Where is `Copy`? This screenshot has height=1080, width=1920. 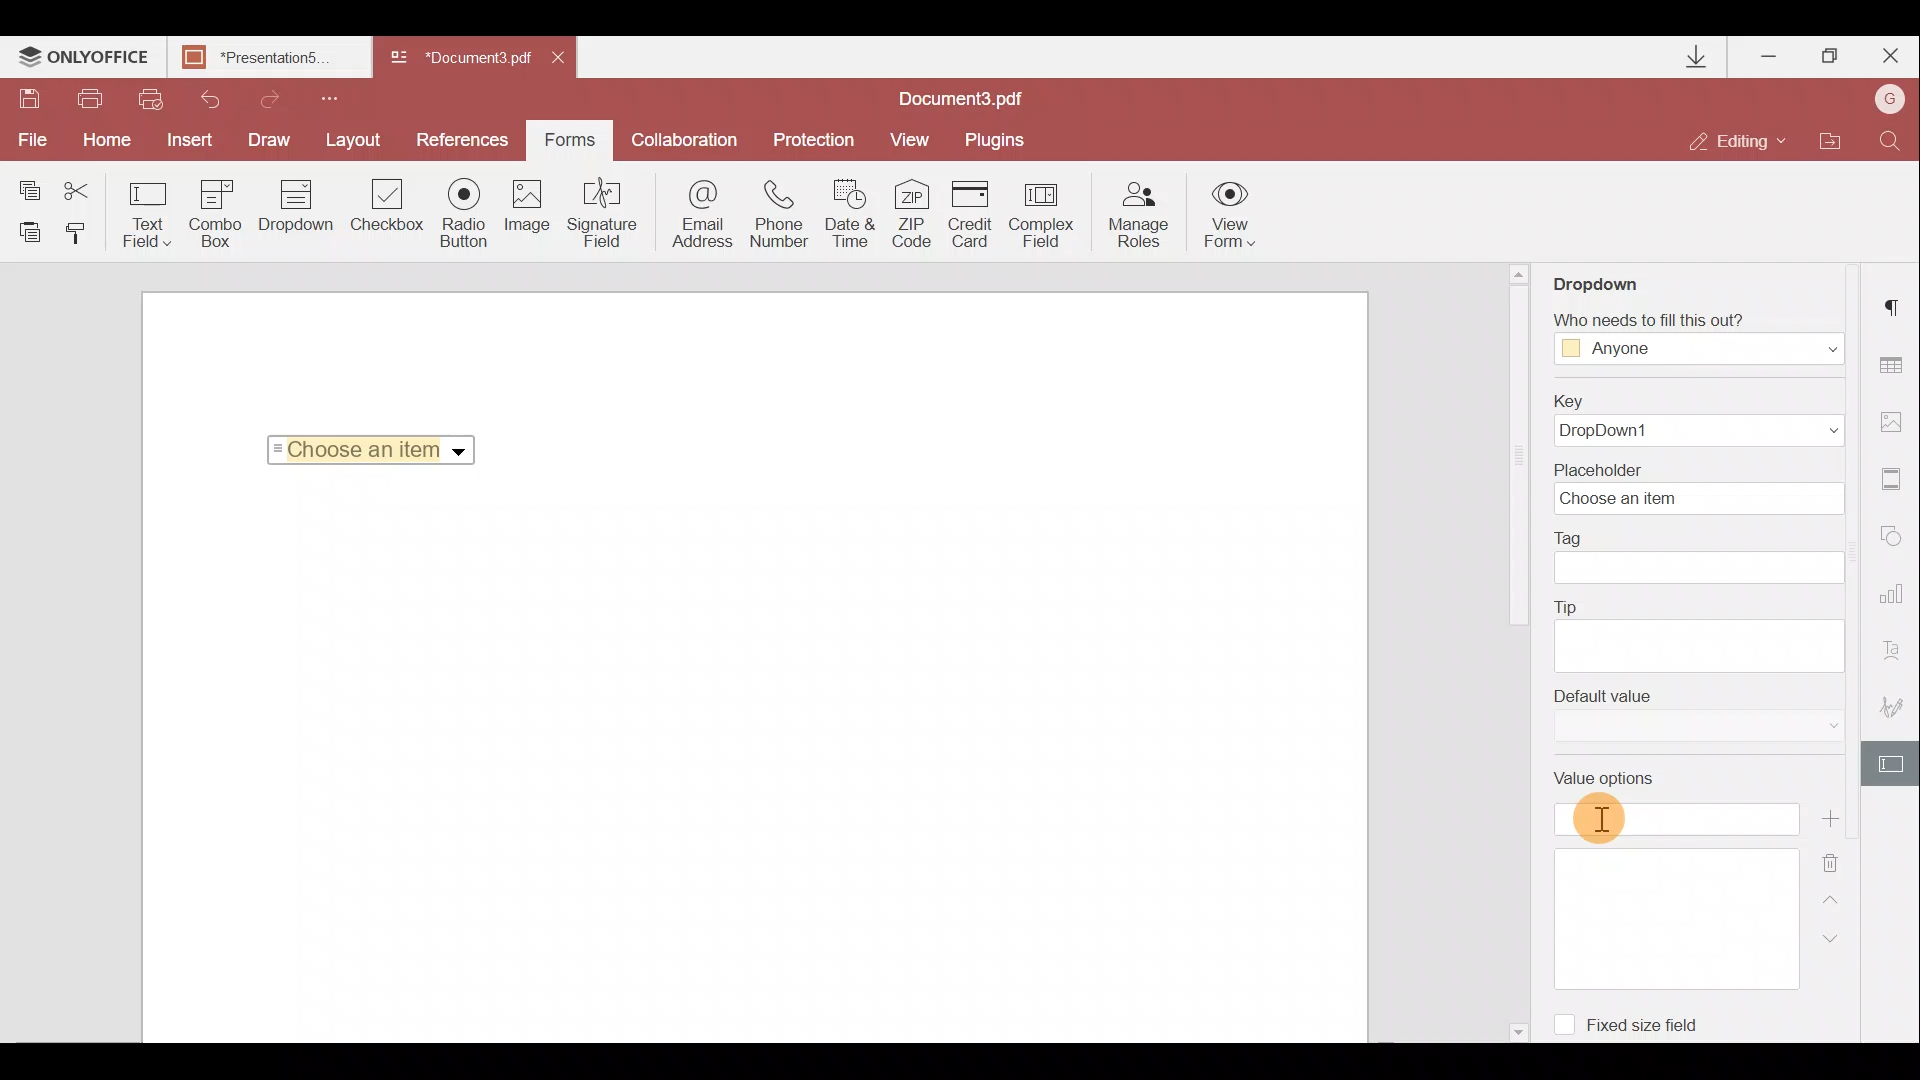
Copy is located at coordinates (28, 186).